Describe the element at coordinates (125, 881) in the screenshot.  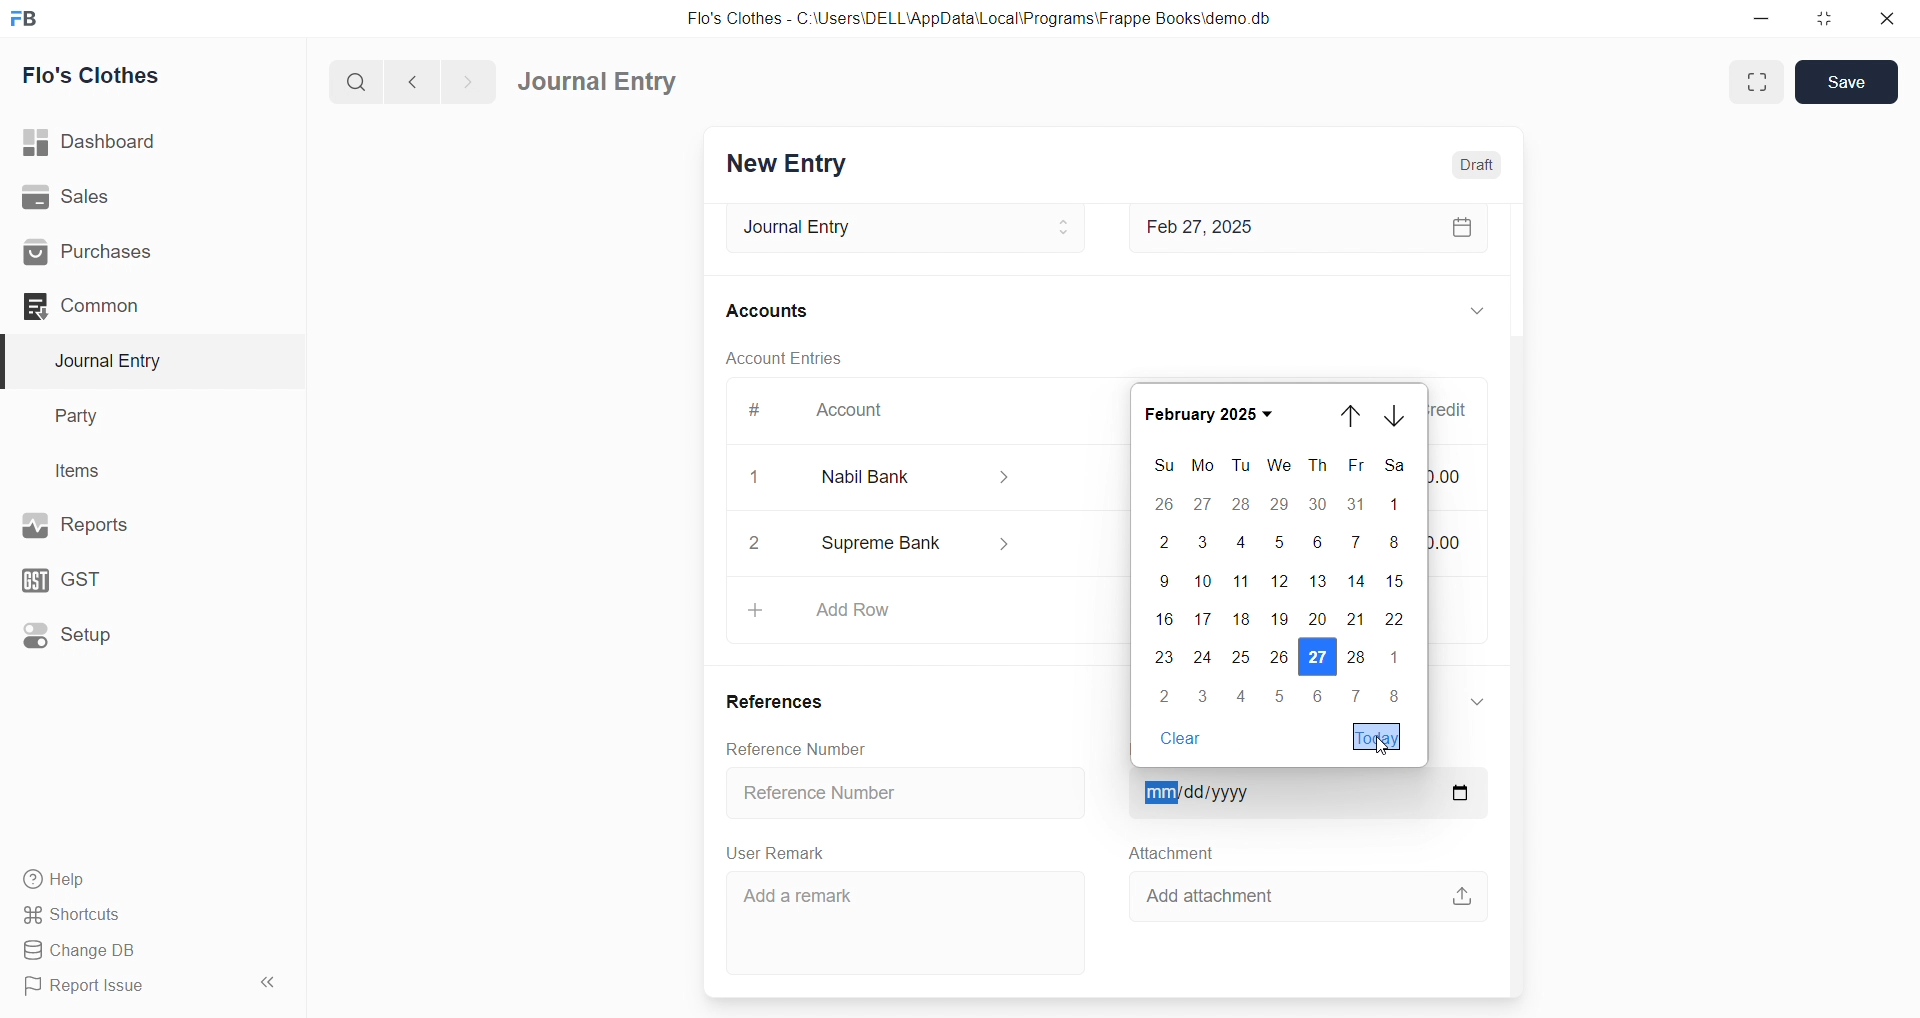
I see `Help` at that location.